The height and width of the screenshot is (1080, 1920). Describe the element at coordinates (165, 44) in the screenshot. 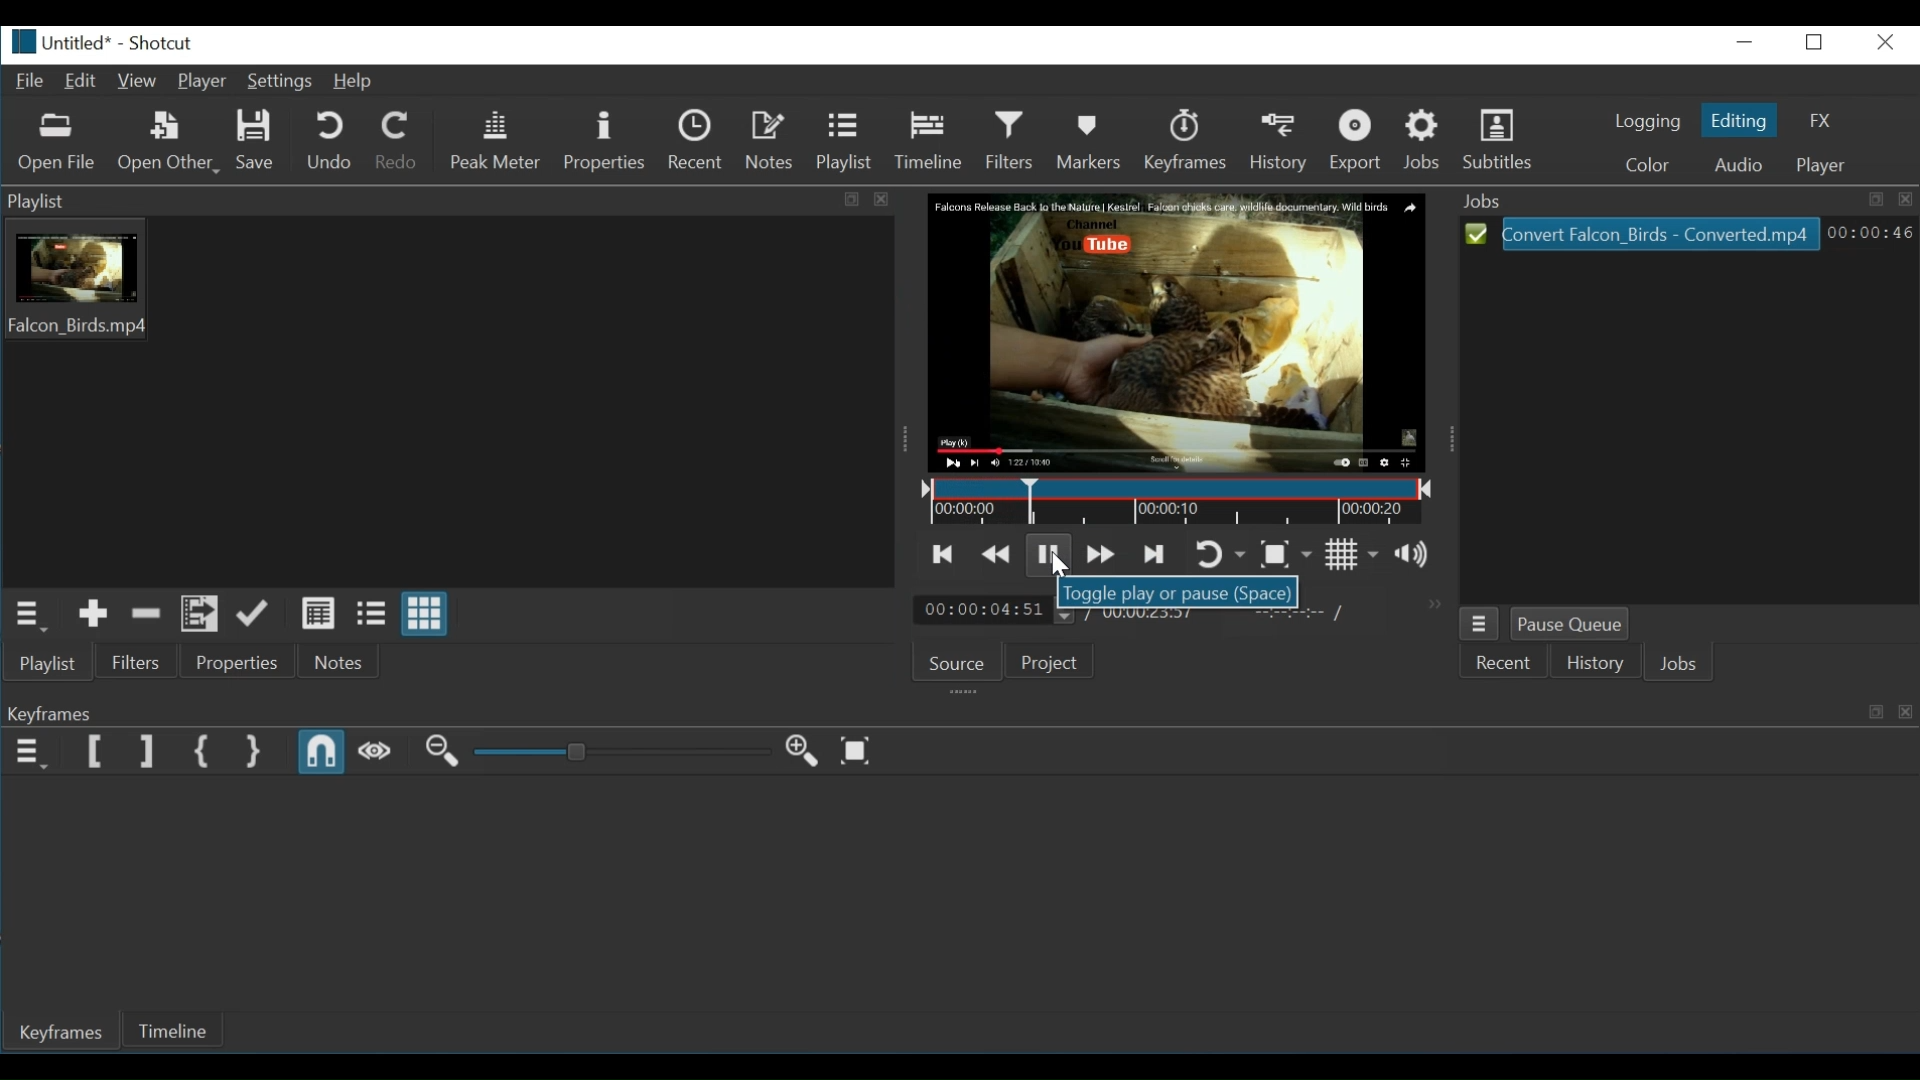

I see `Shotcut` at that location.